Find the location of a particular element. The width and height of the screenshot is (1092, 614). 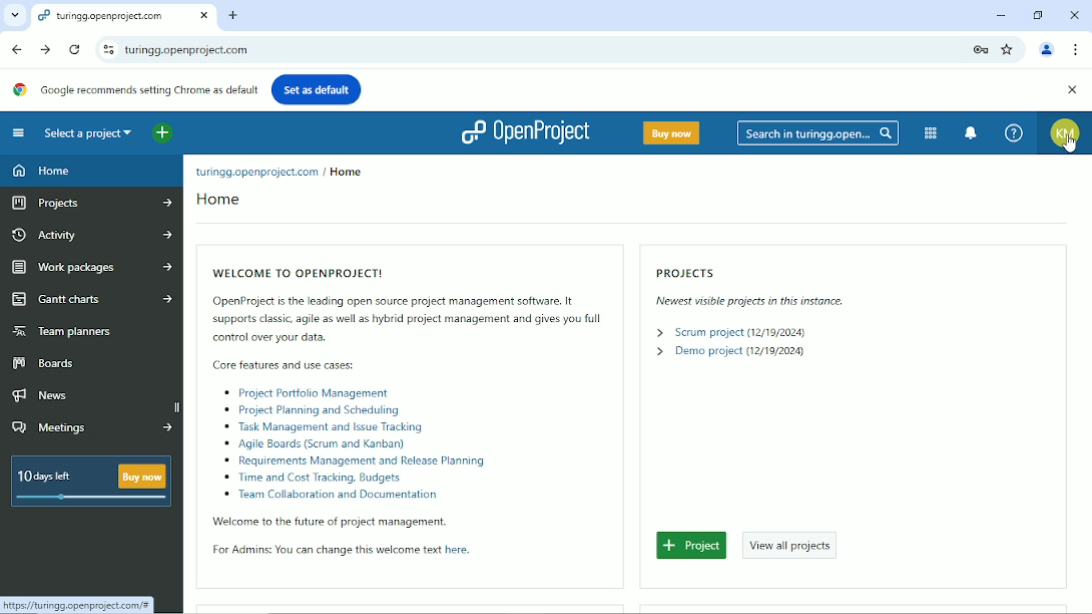

0 Jeam Collaboration and Documentation is located at coordinates (341, 494).